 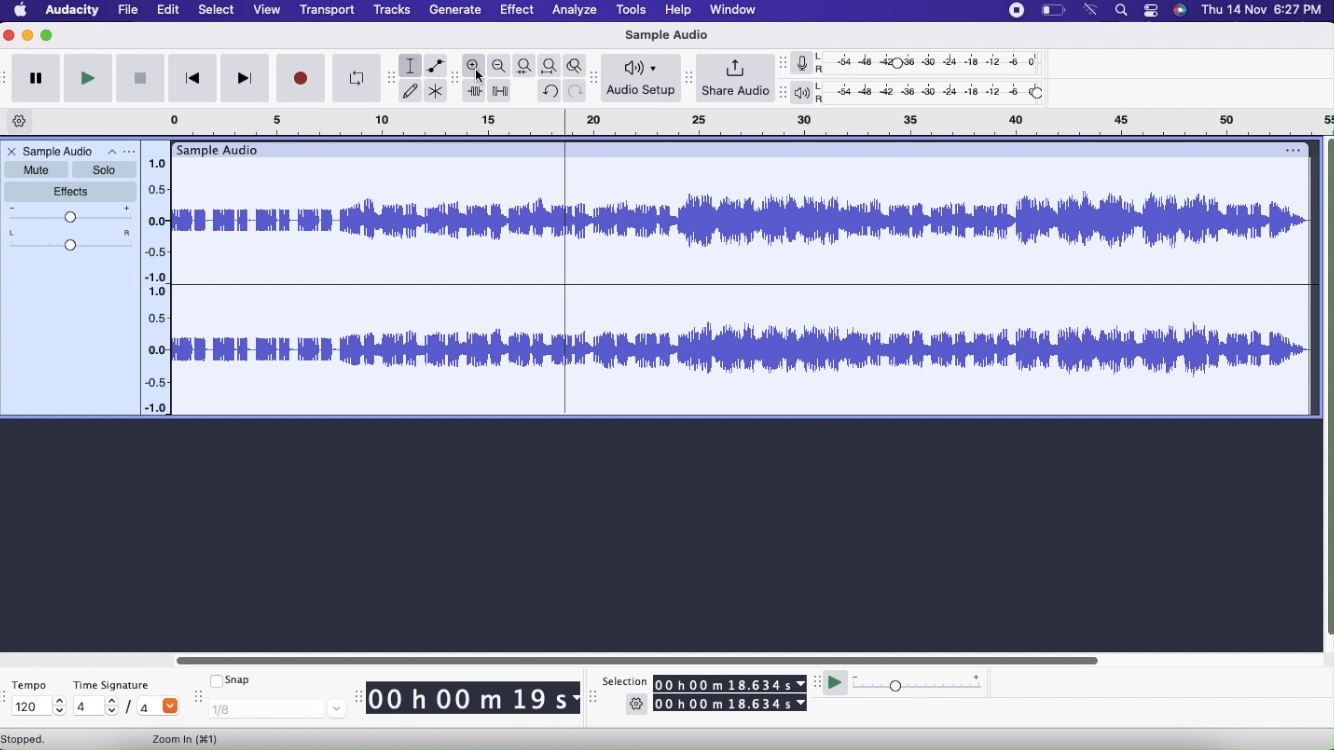 What do you see at coordinates (924, 684) in the screenshot?
I see `Playback speed` at bounding box center [924, 684].